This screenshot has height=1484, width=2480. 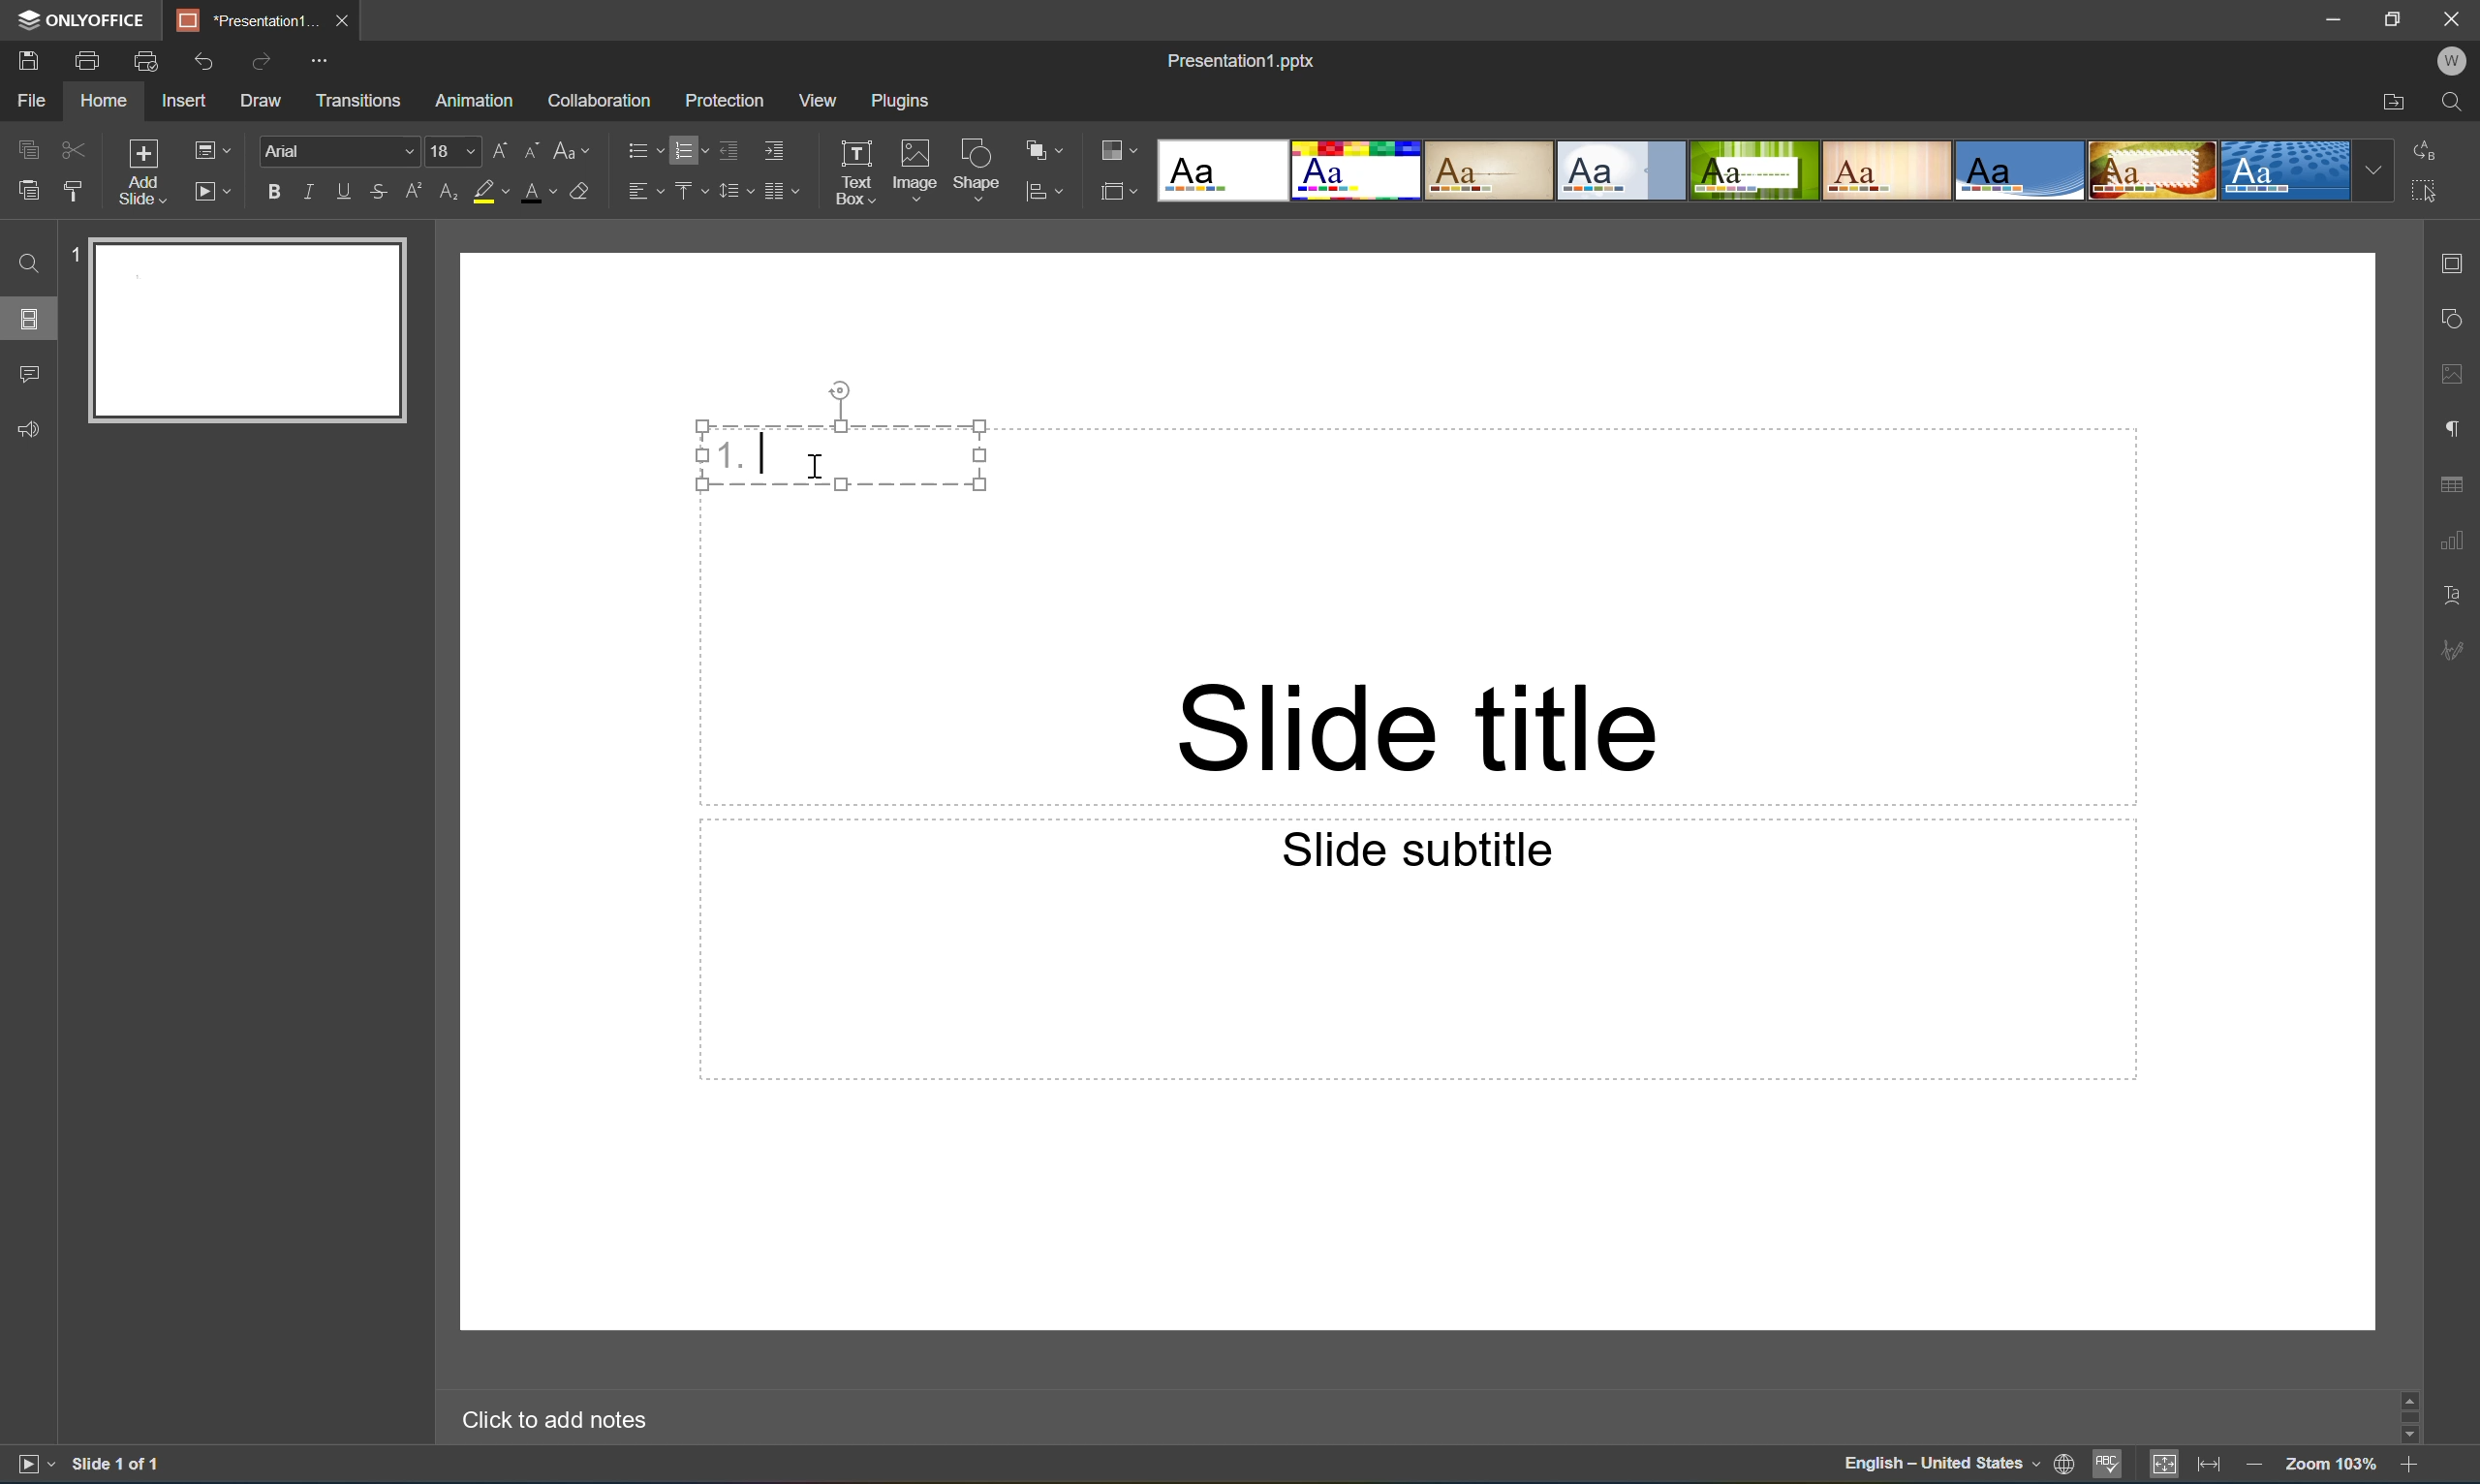 What do you see at coordinates (724, 100) in the screenshot?
I see `Protection` at bounding box center [724, 100].